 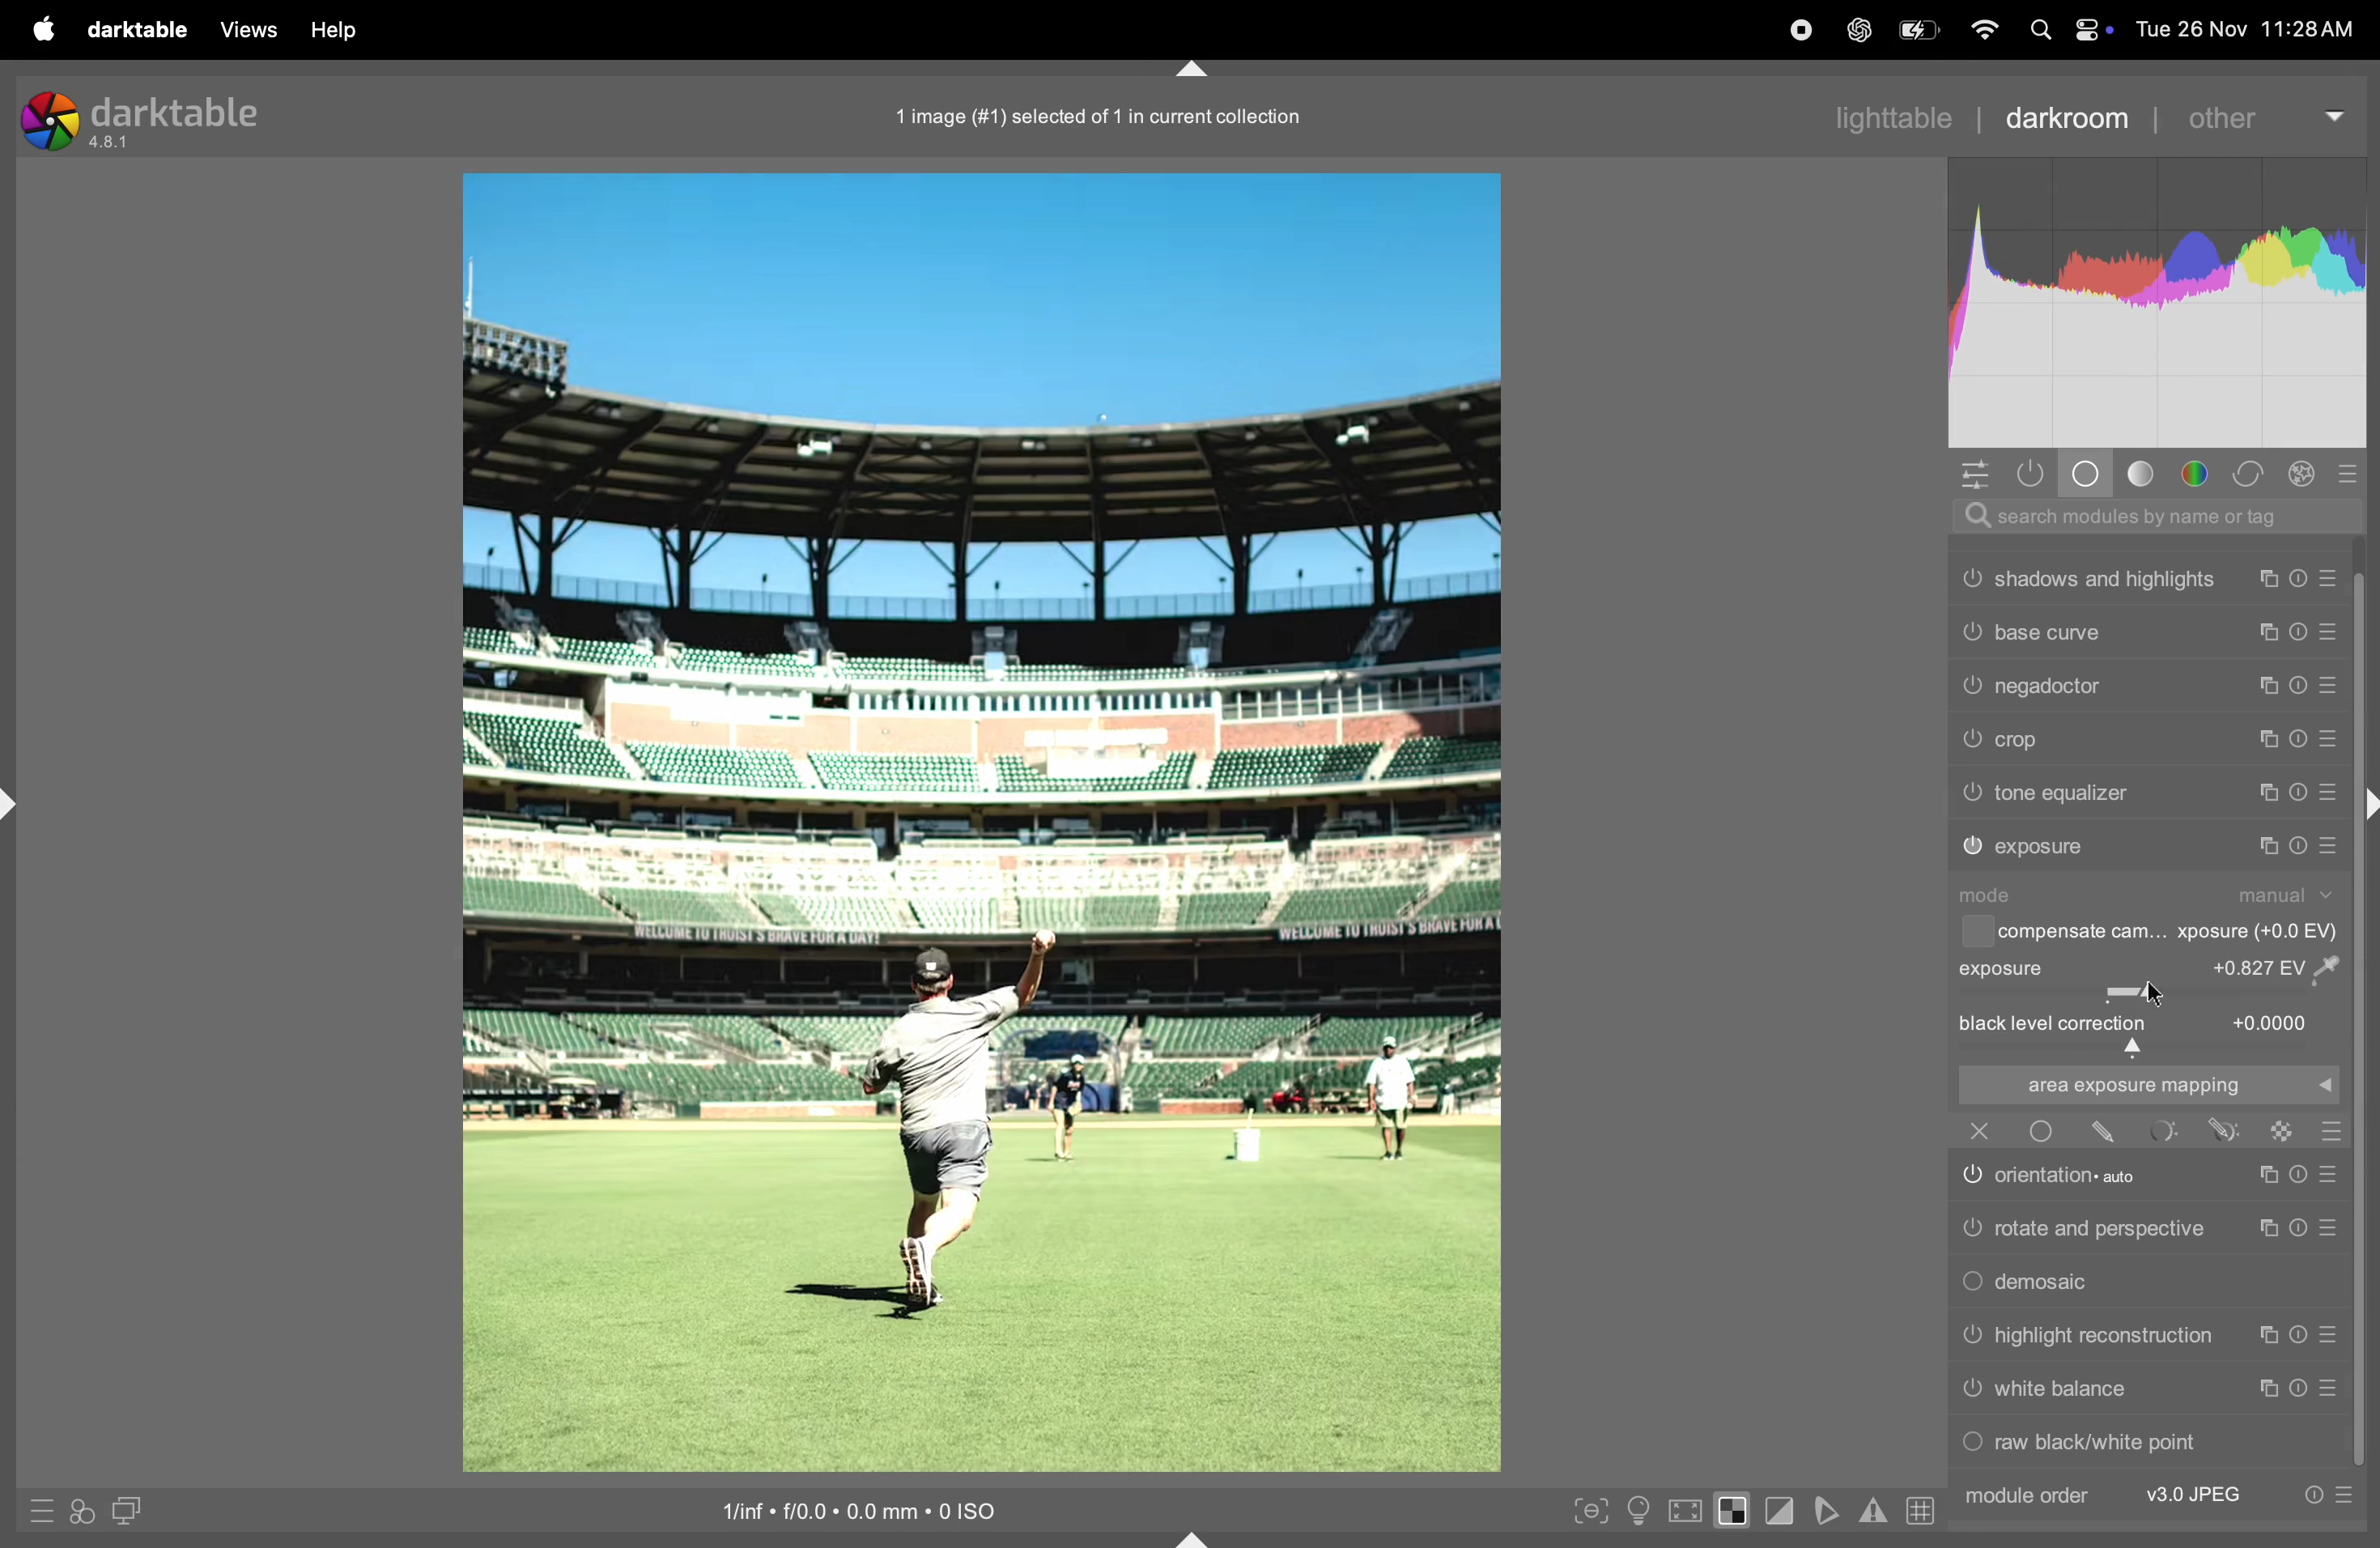 I want to click on white balance, so click(x=2062, y=1389).